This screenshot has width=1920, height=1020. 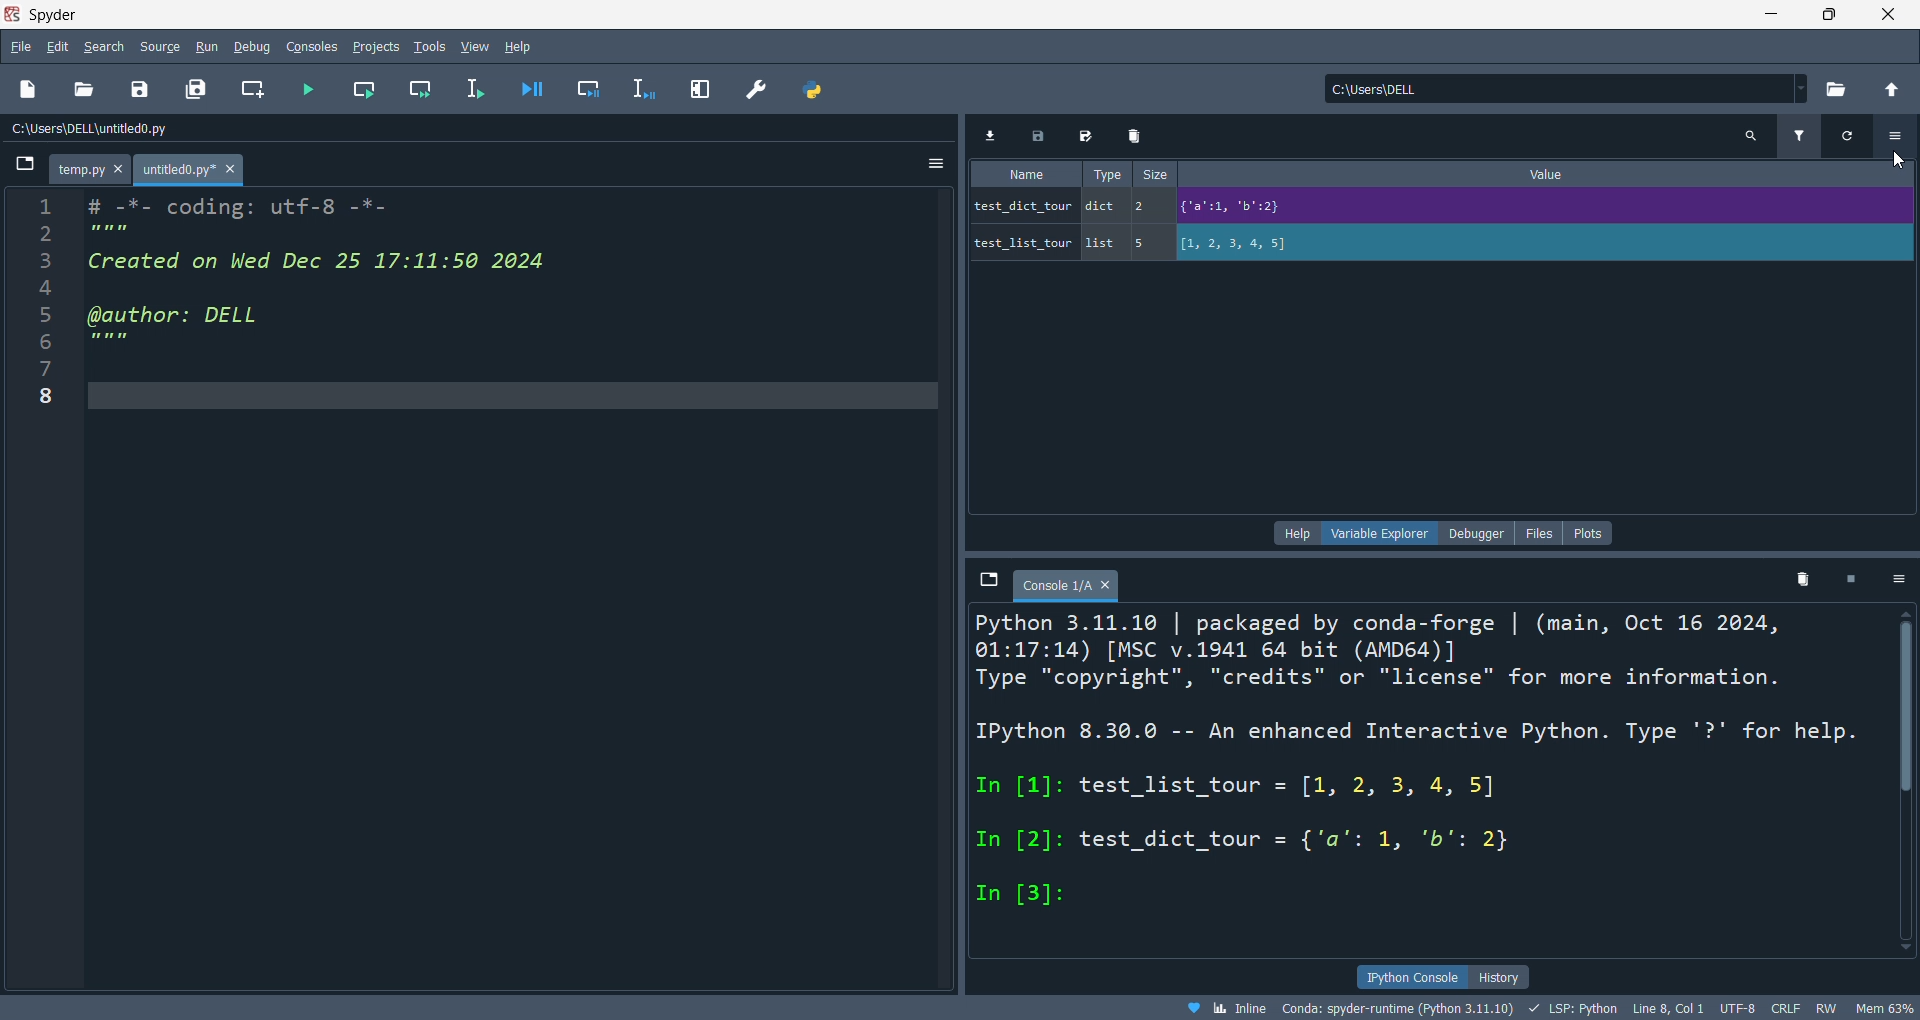 What do you see at coordinates (53, 589) in the screenshot?
I see `line number` at bounding box center [53, 589].